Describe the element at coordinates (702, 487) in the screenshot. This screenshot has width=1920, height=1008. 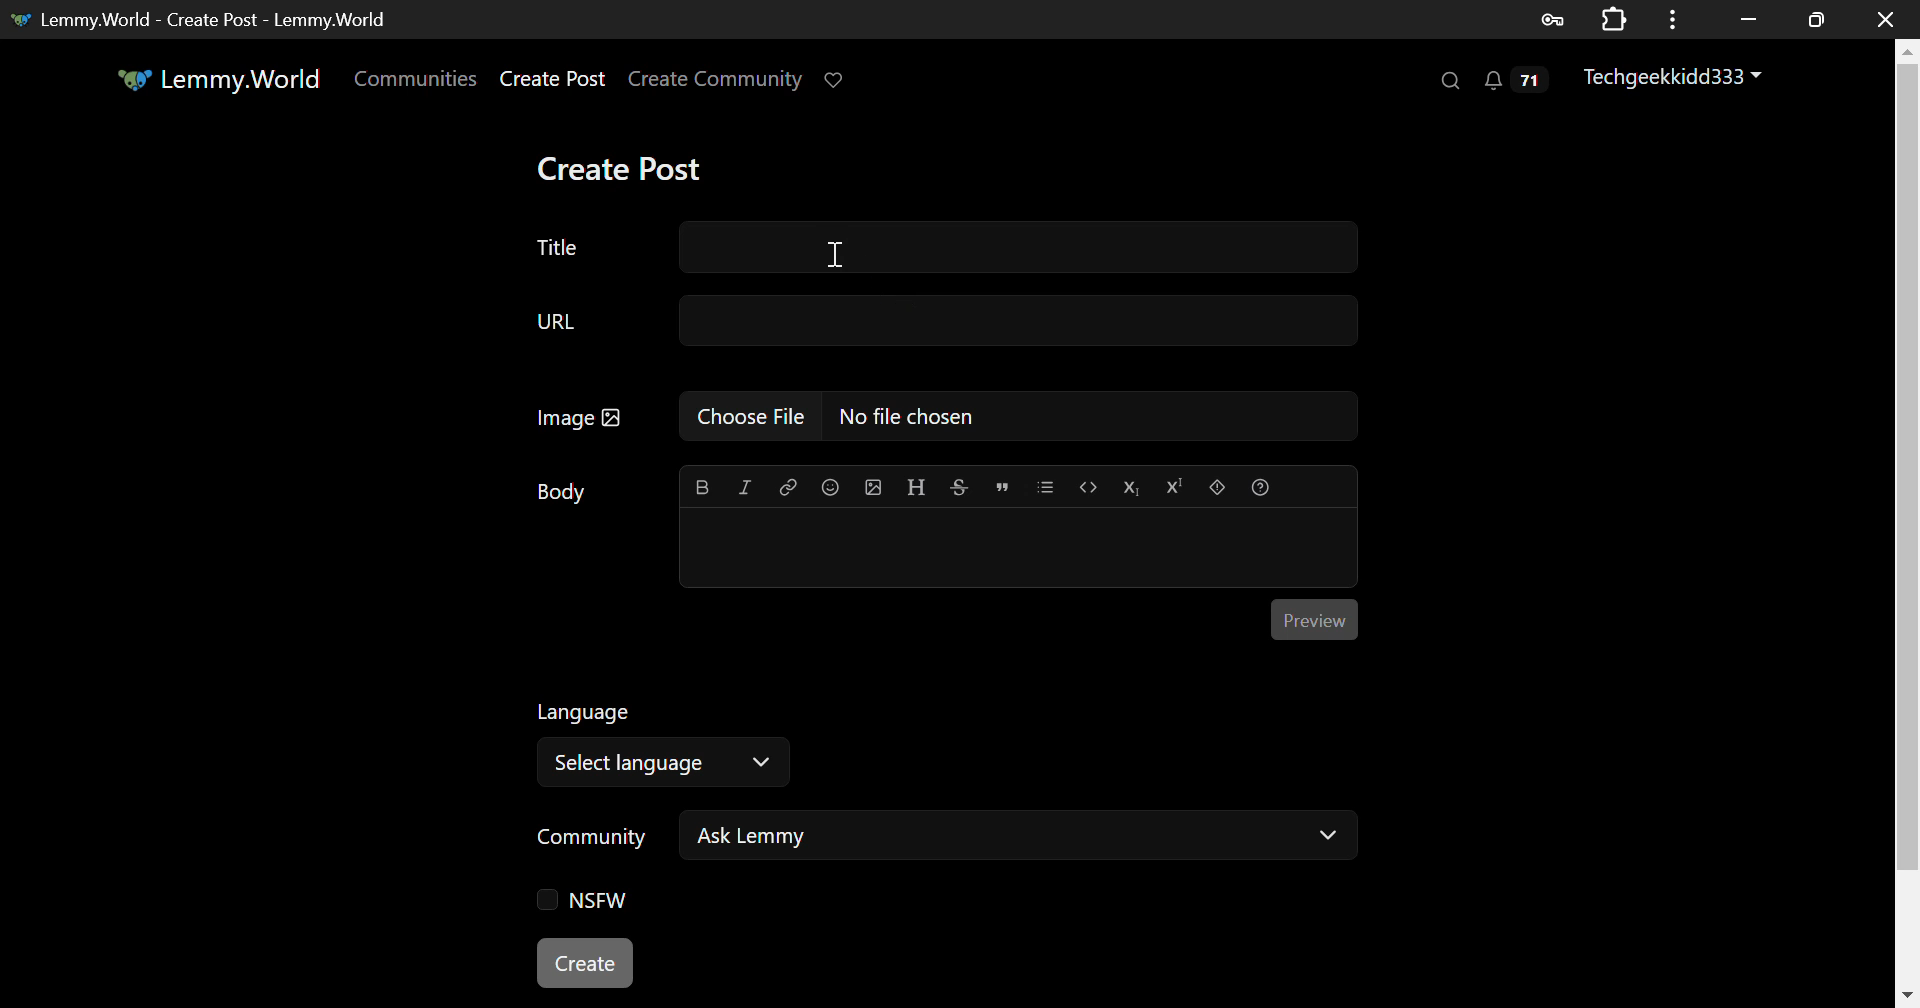
I see `Bold` at that location.